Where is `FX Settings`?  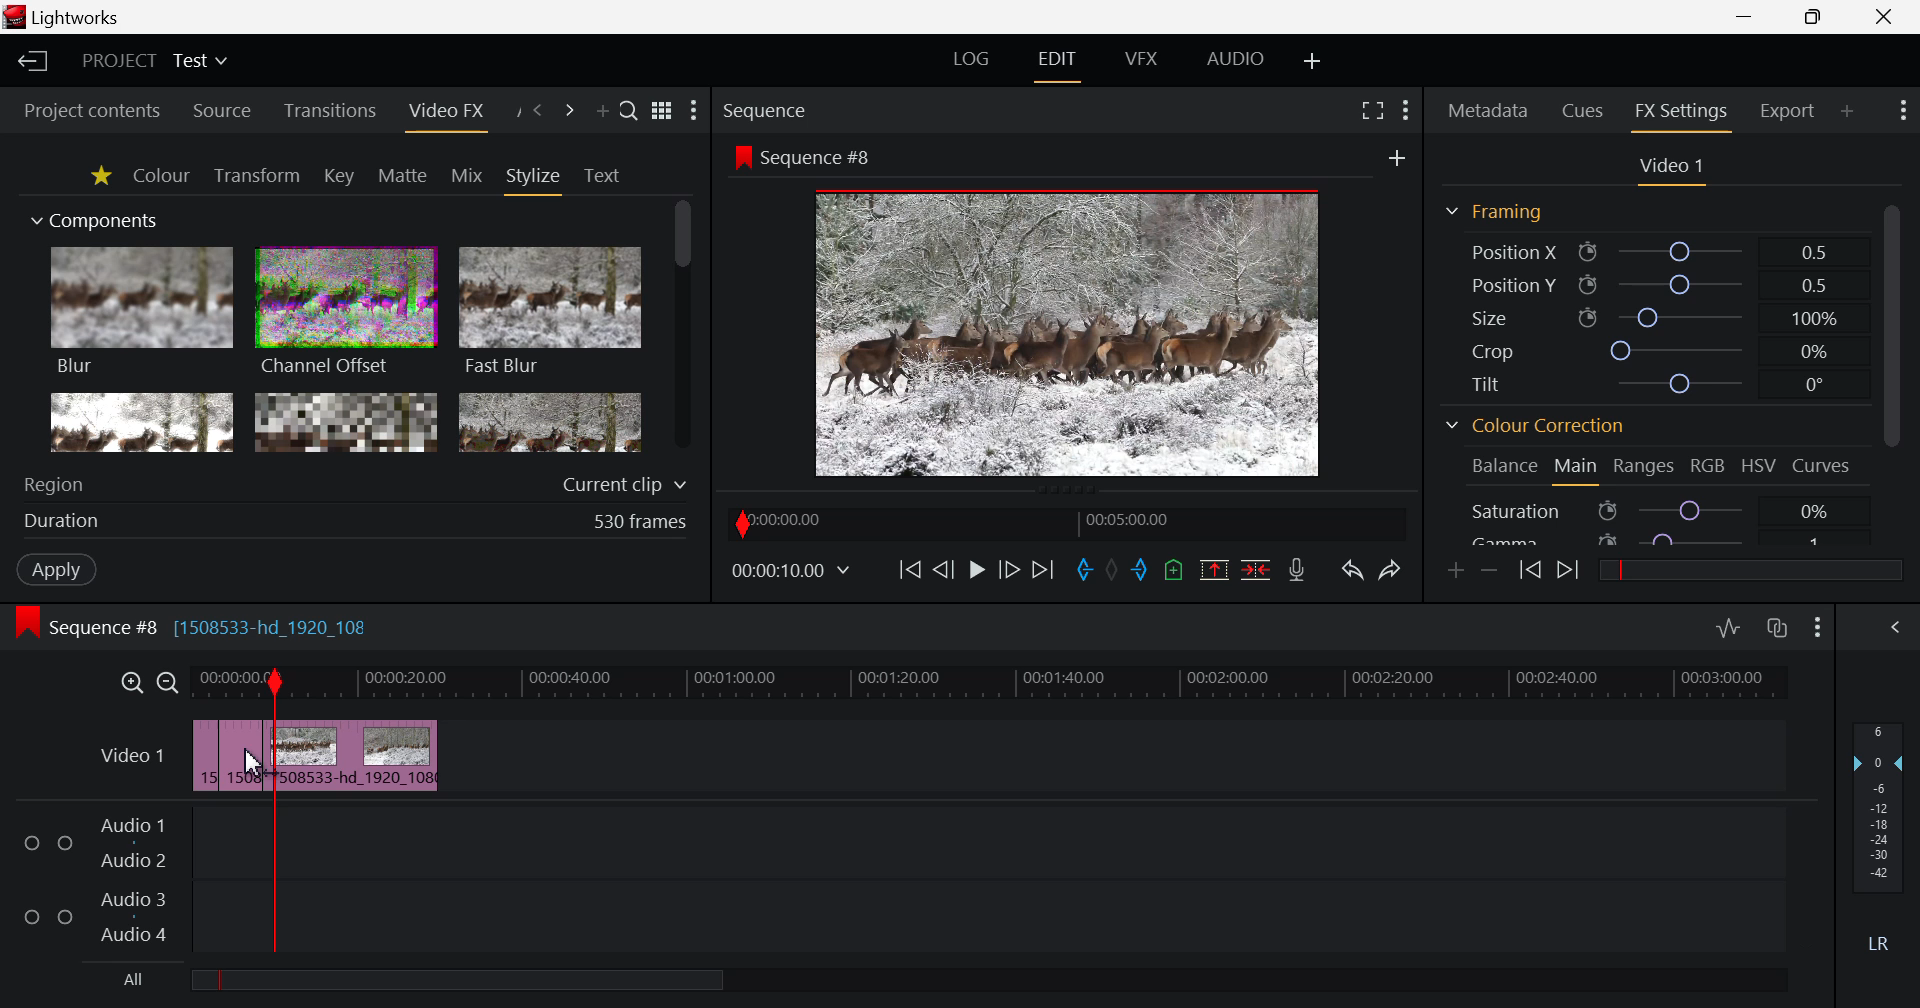 FX Settings is located at coordinates (1680, 114).